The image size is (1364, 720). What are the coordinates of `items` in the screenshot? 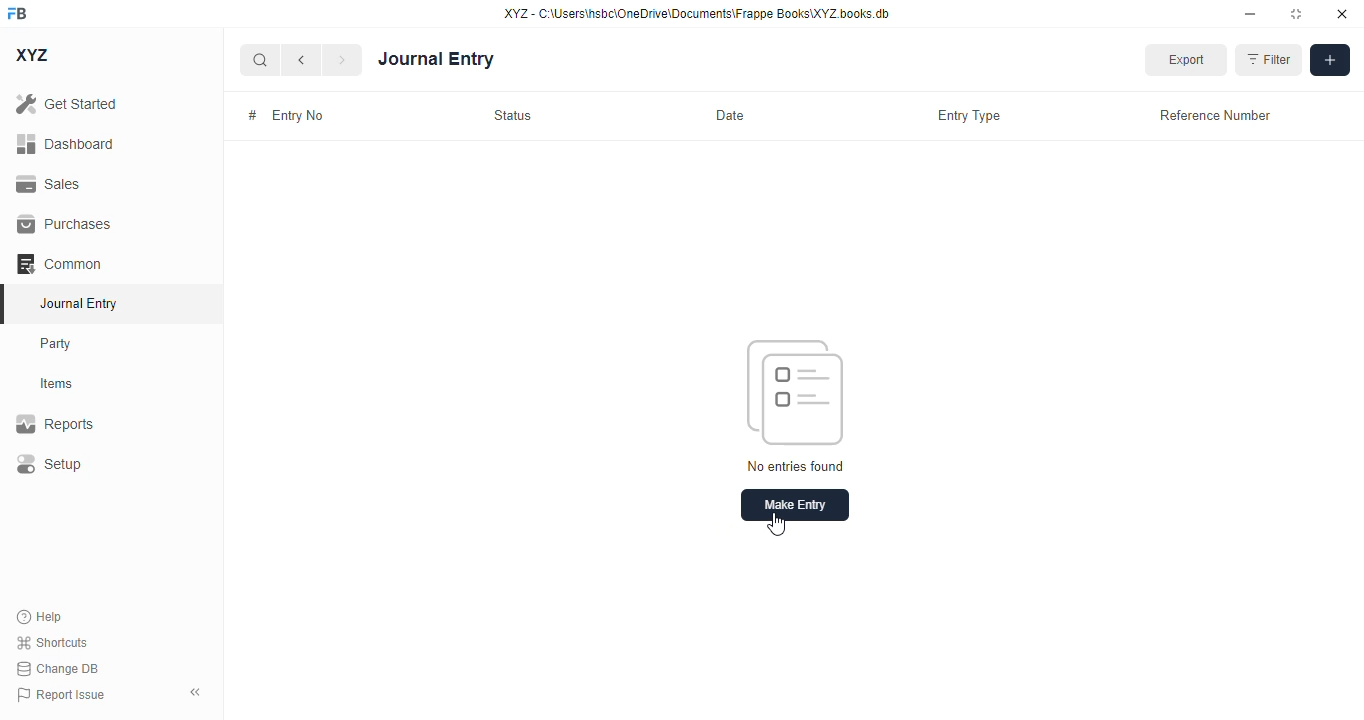 It's located at (57, 384).